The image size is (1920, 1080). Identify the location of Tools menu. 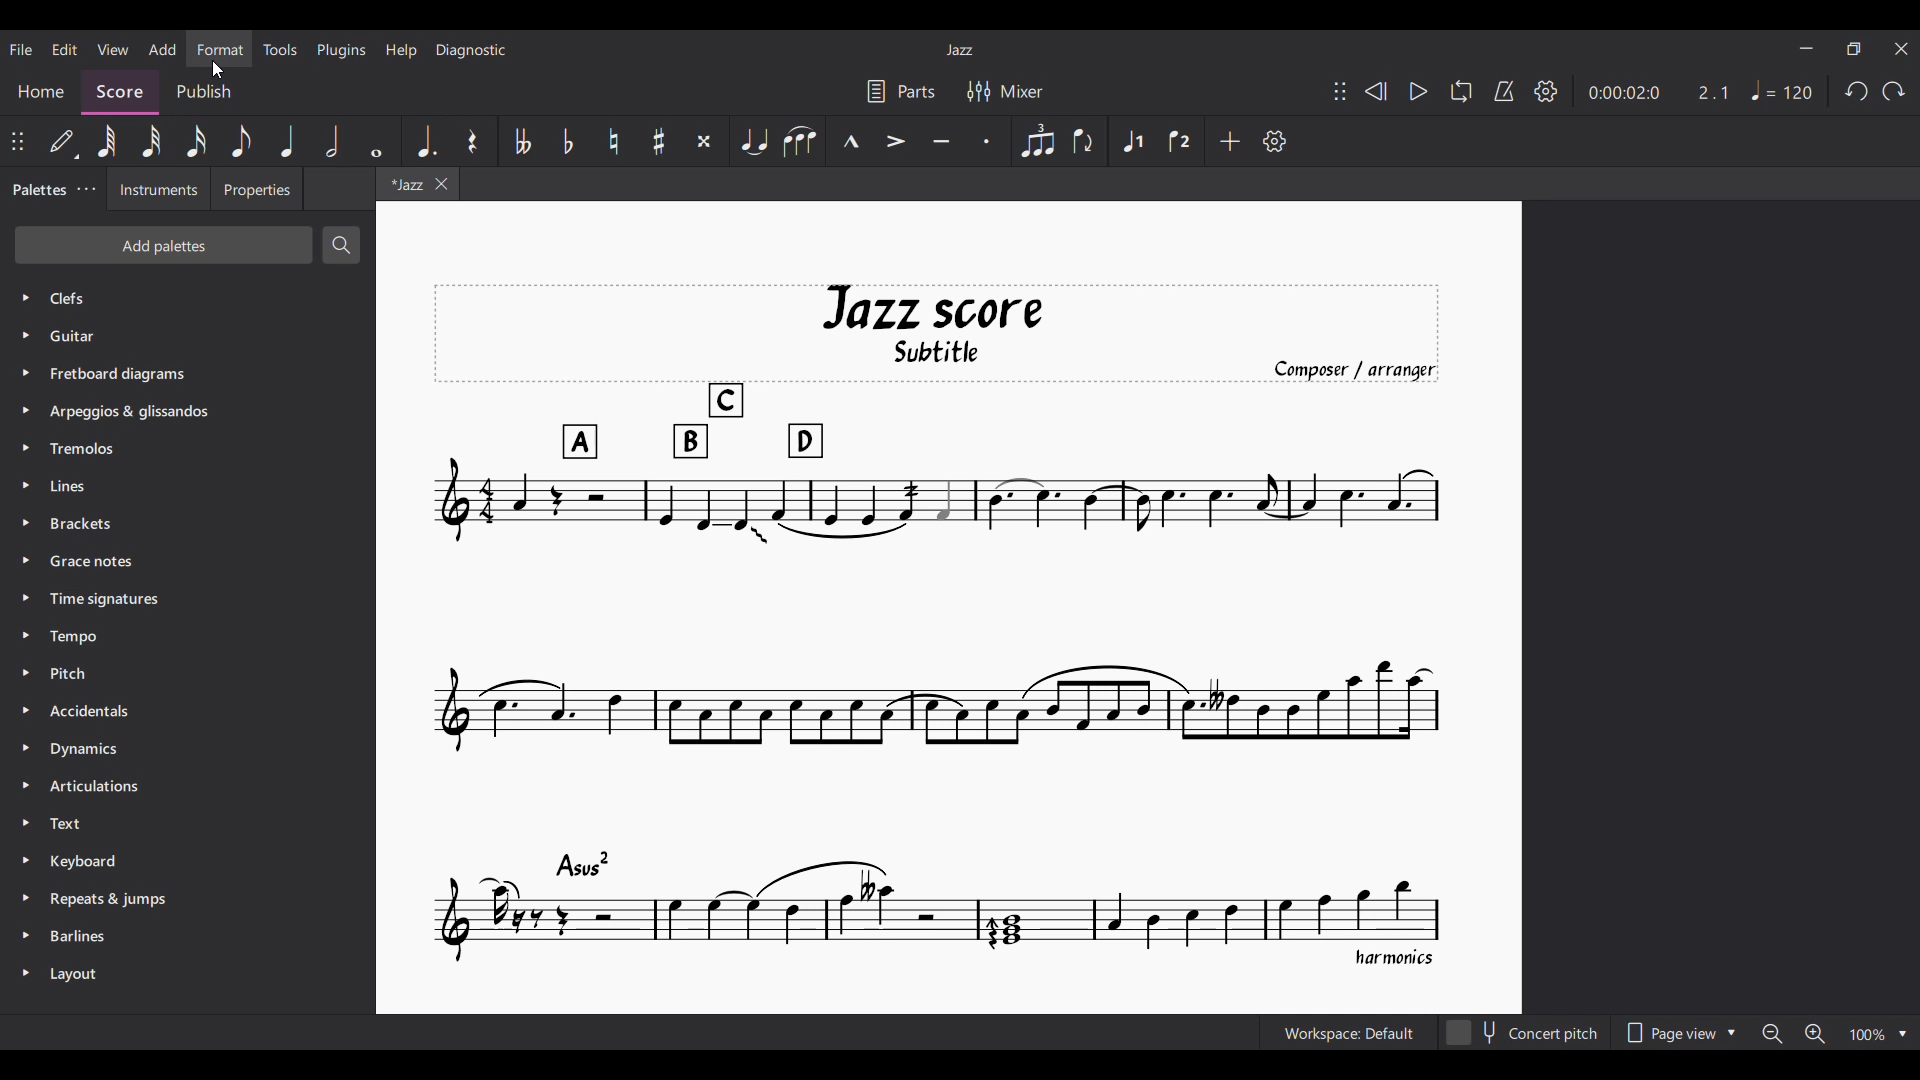
(279, 50).